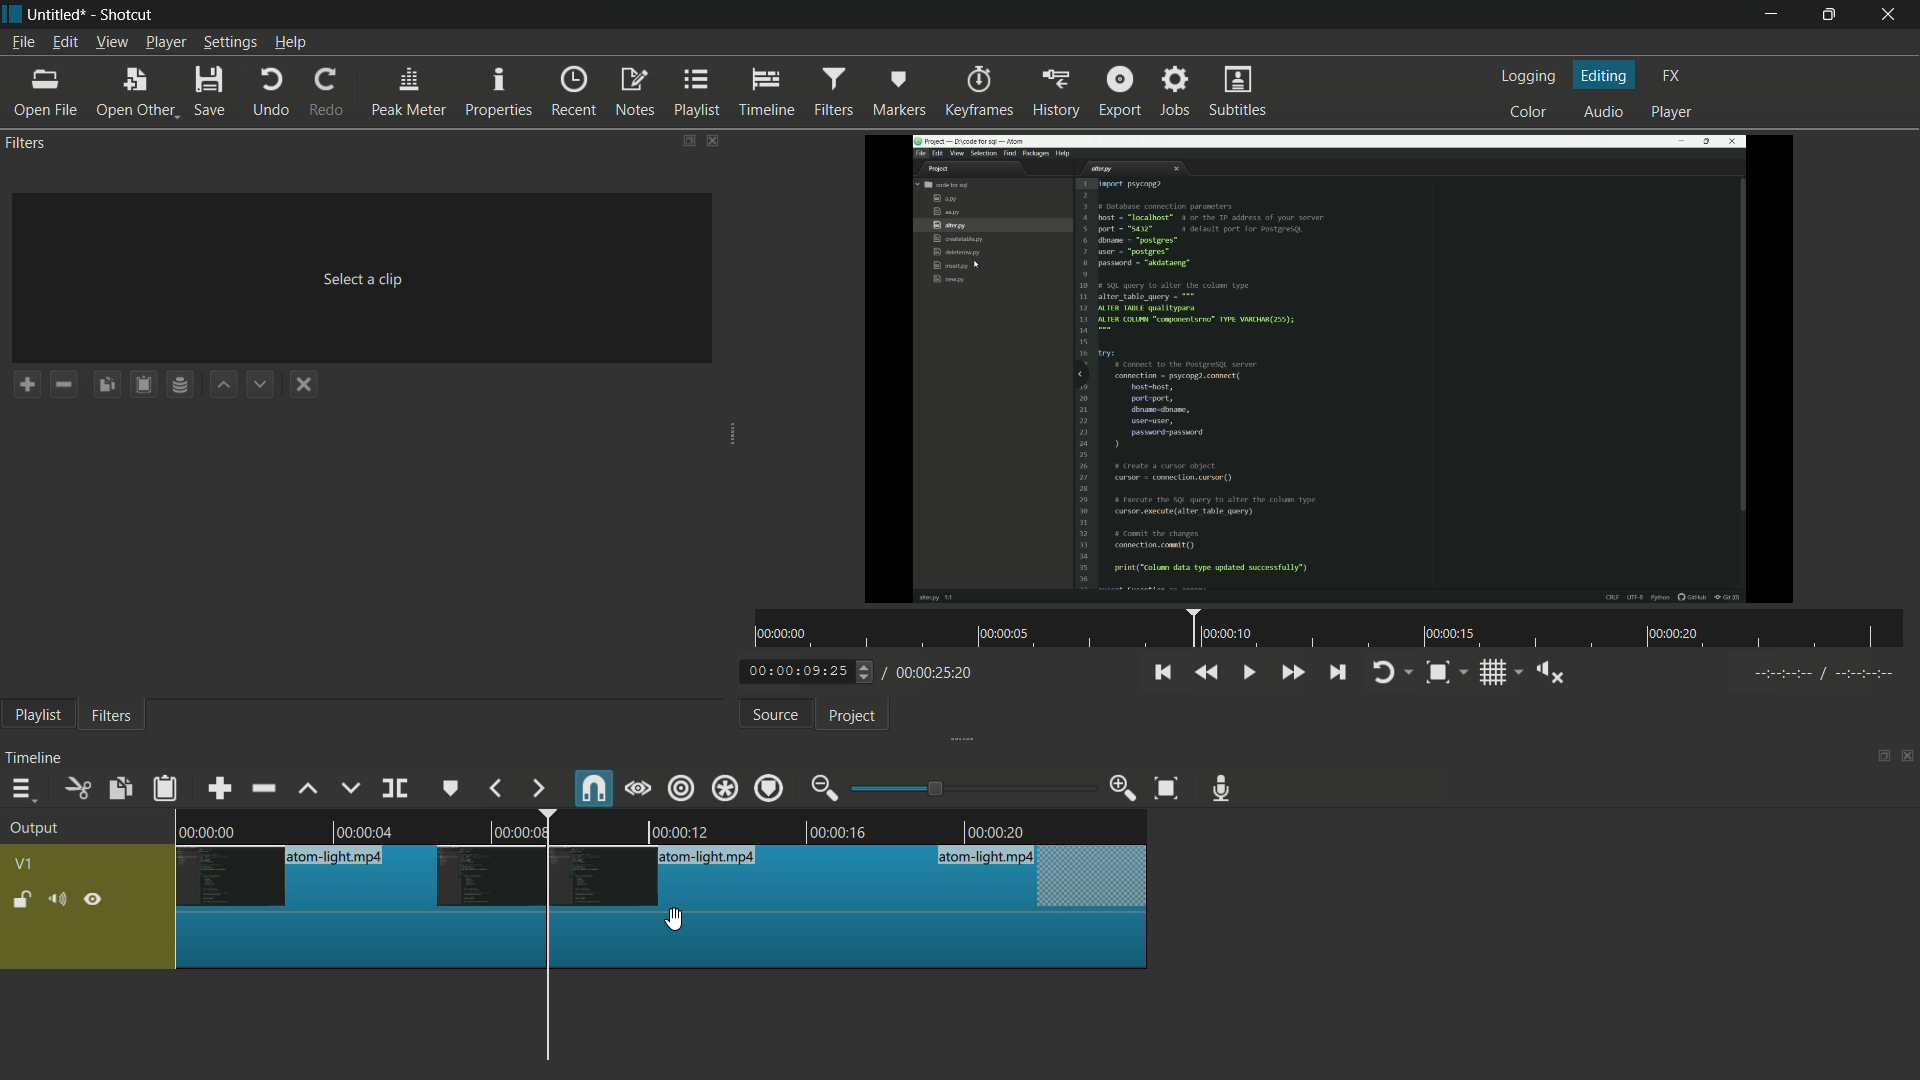  I want to click on toggle grid, so click(1499, 672).